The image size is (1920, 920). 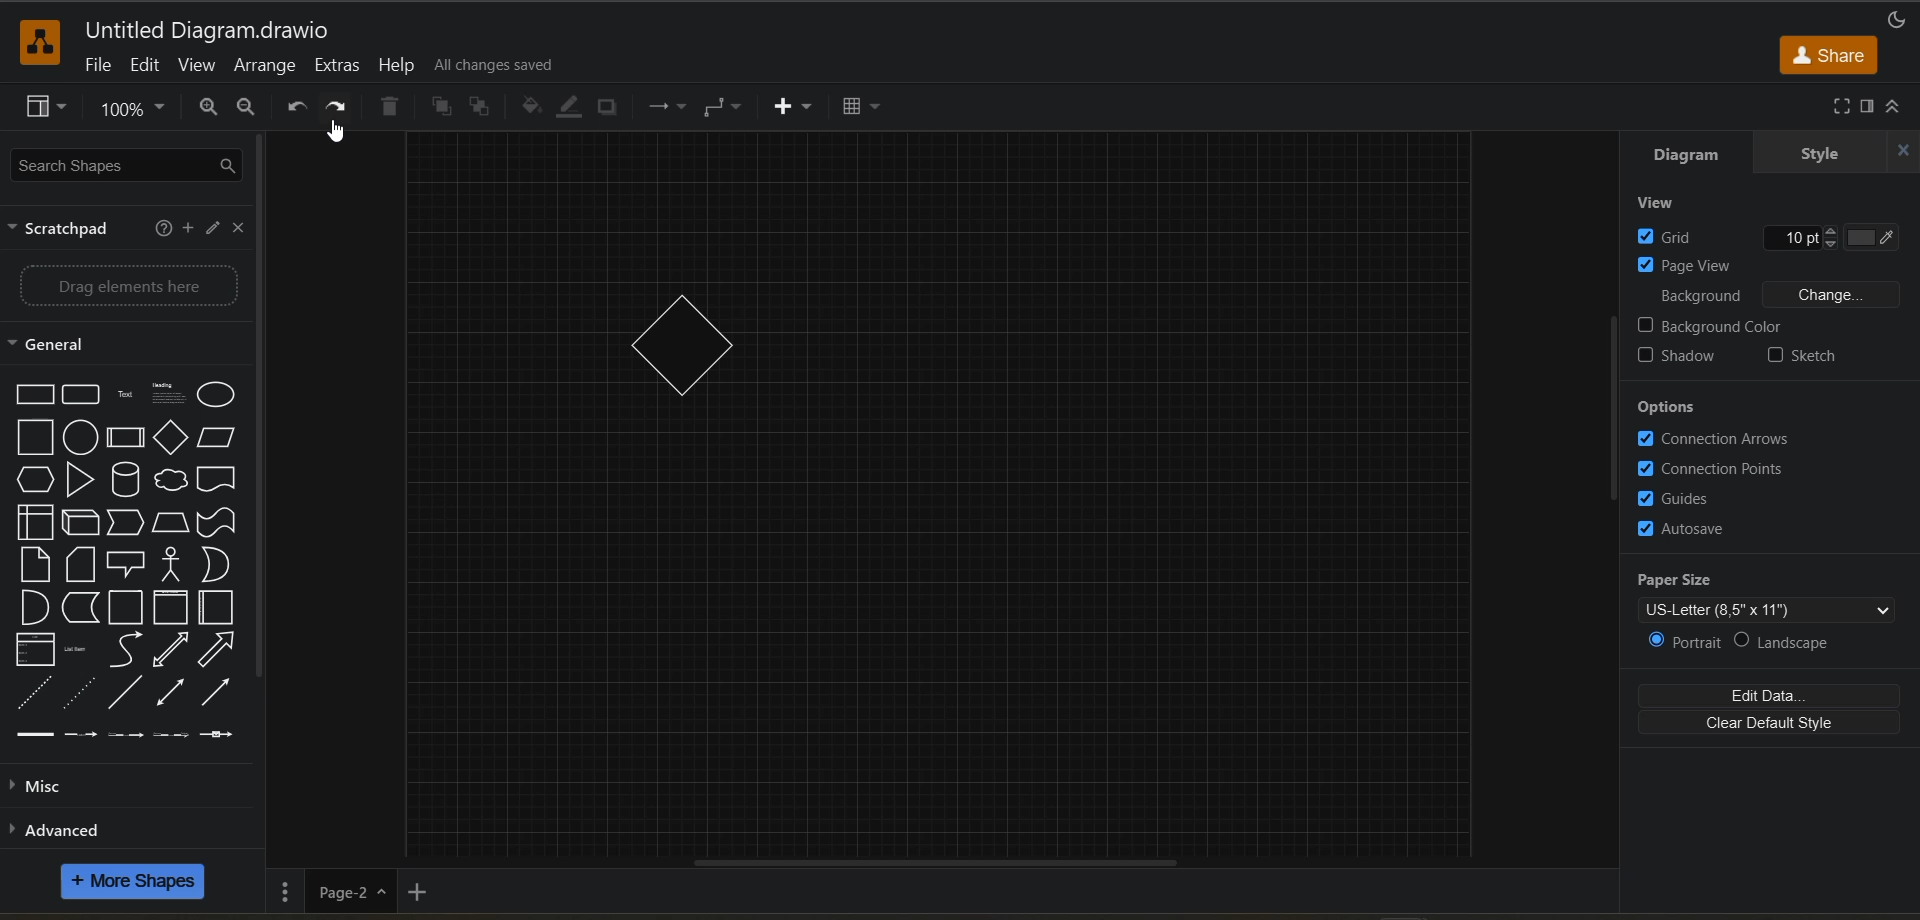 What do you see at coordinates (1707, 265) in the screenshot?
I see `page view` at bounding box center [1707, 265].